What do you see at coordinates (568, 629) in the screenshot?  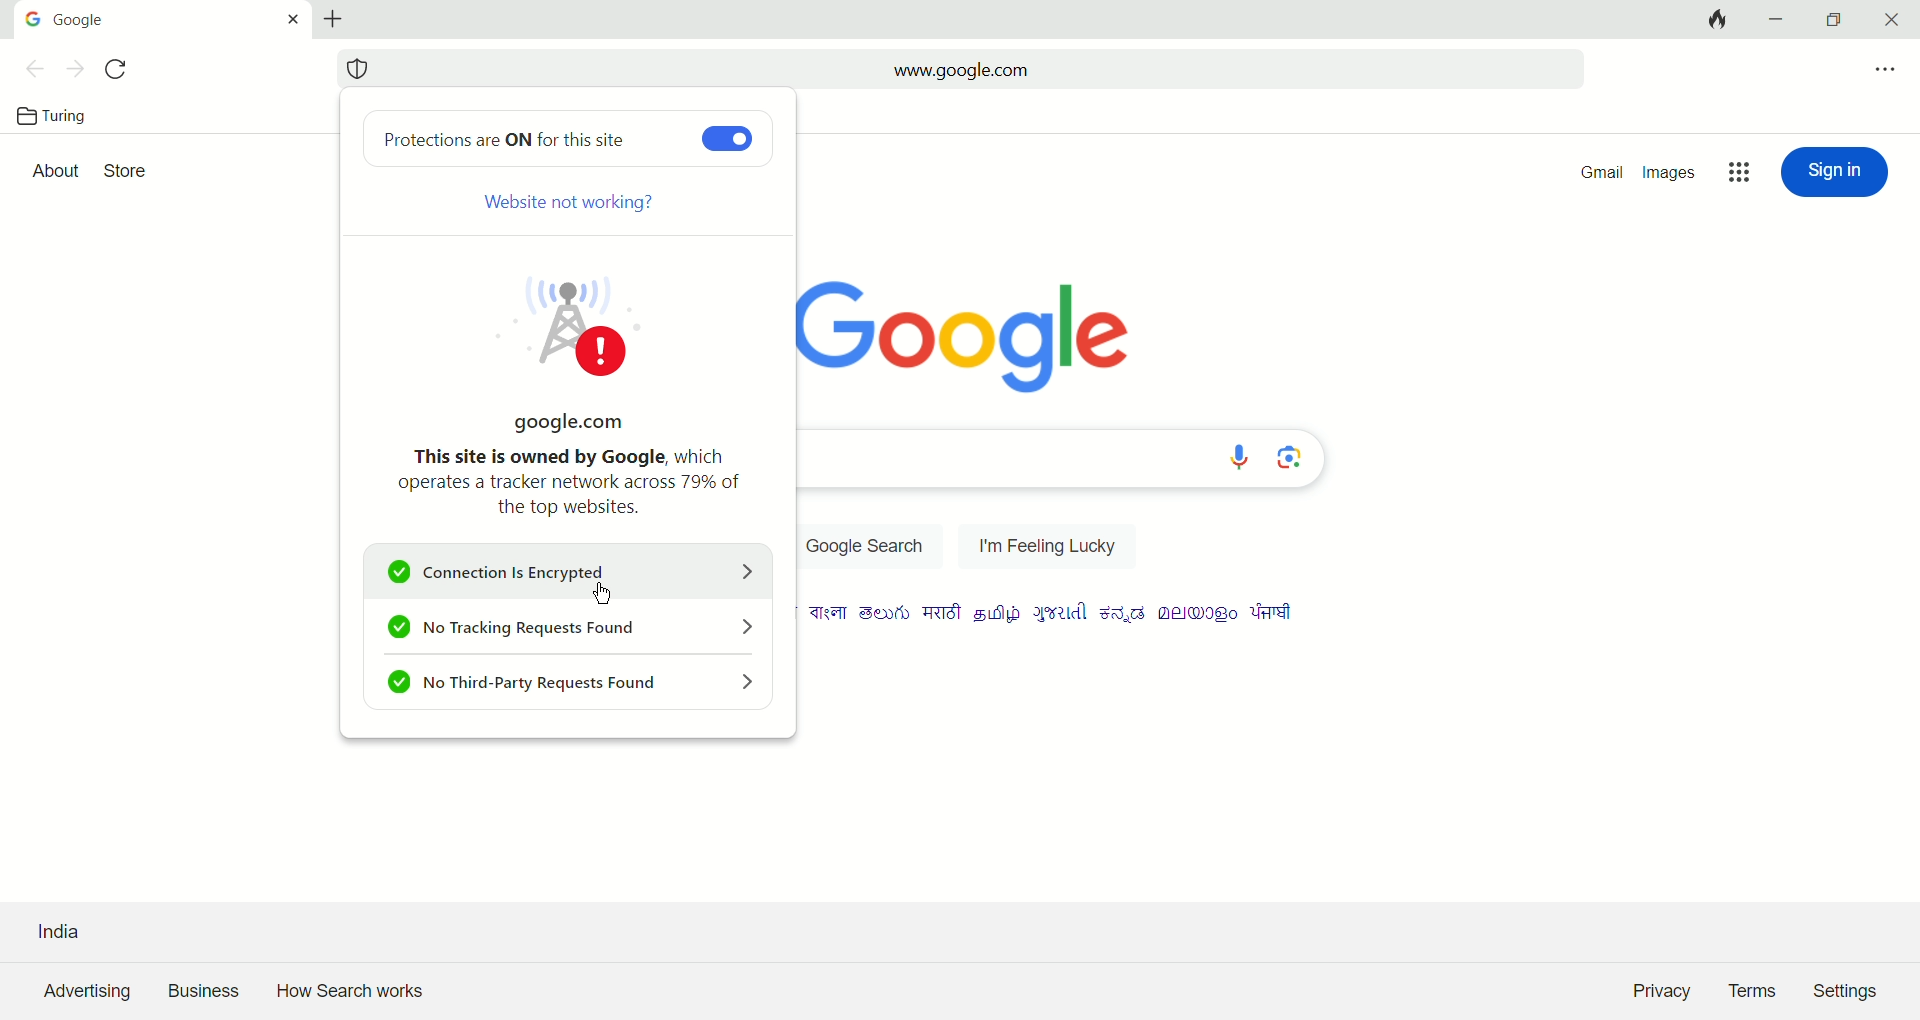 I see `No Tracking Requests found` at bounding box center [568, 629].